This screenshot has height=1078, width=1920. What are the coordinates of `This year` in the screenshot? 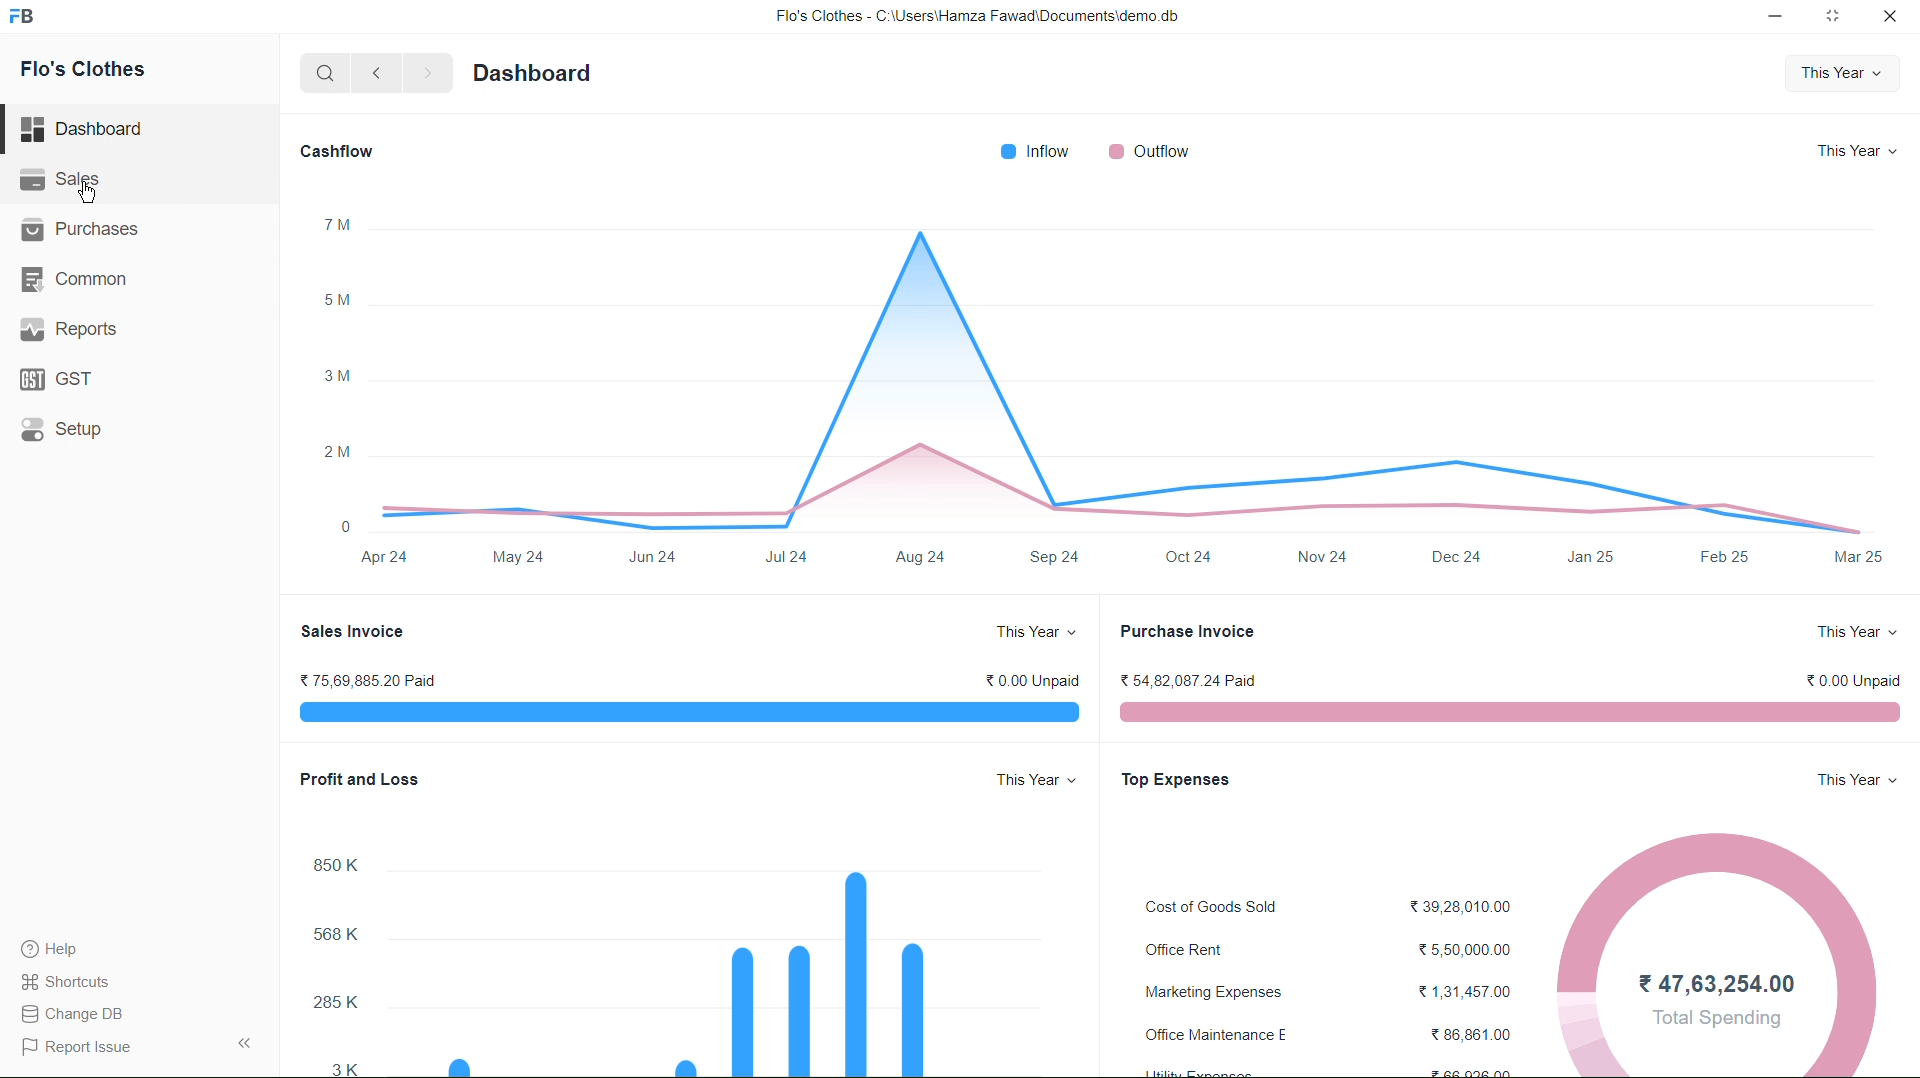 It's located at (1849, 72).